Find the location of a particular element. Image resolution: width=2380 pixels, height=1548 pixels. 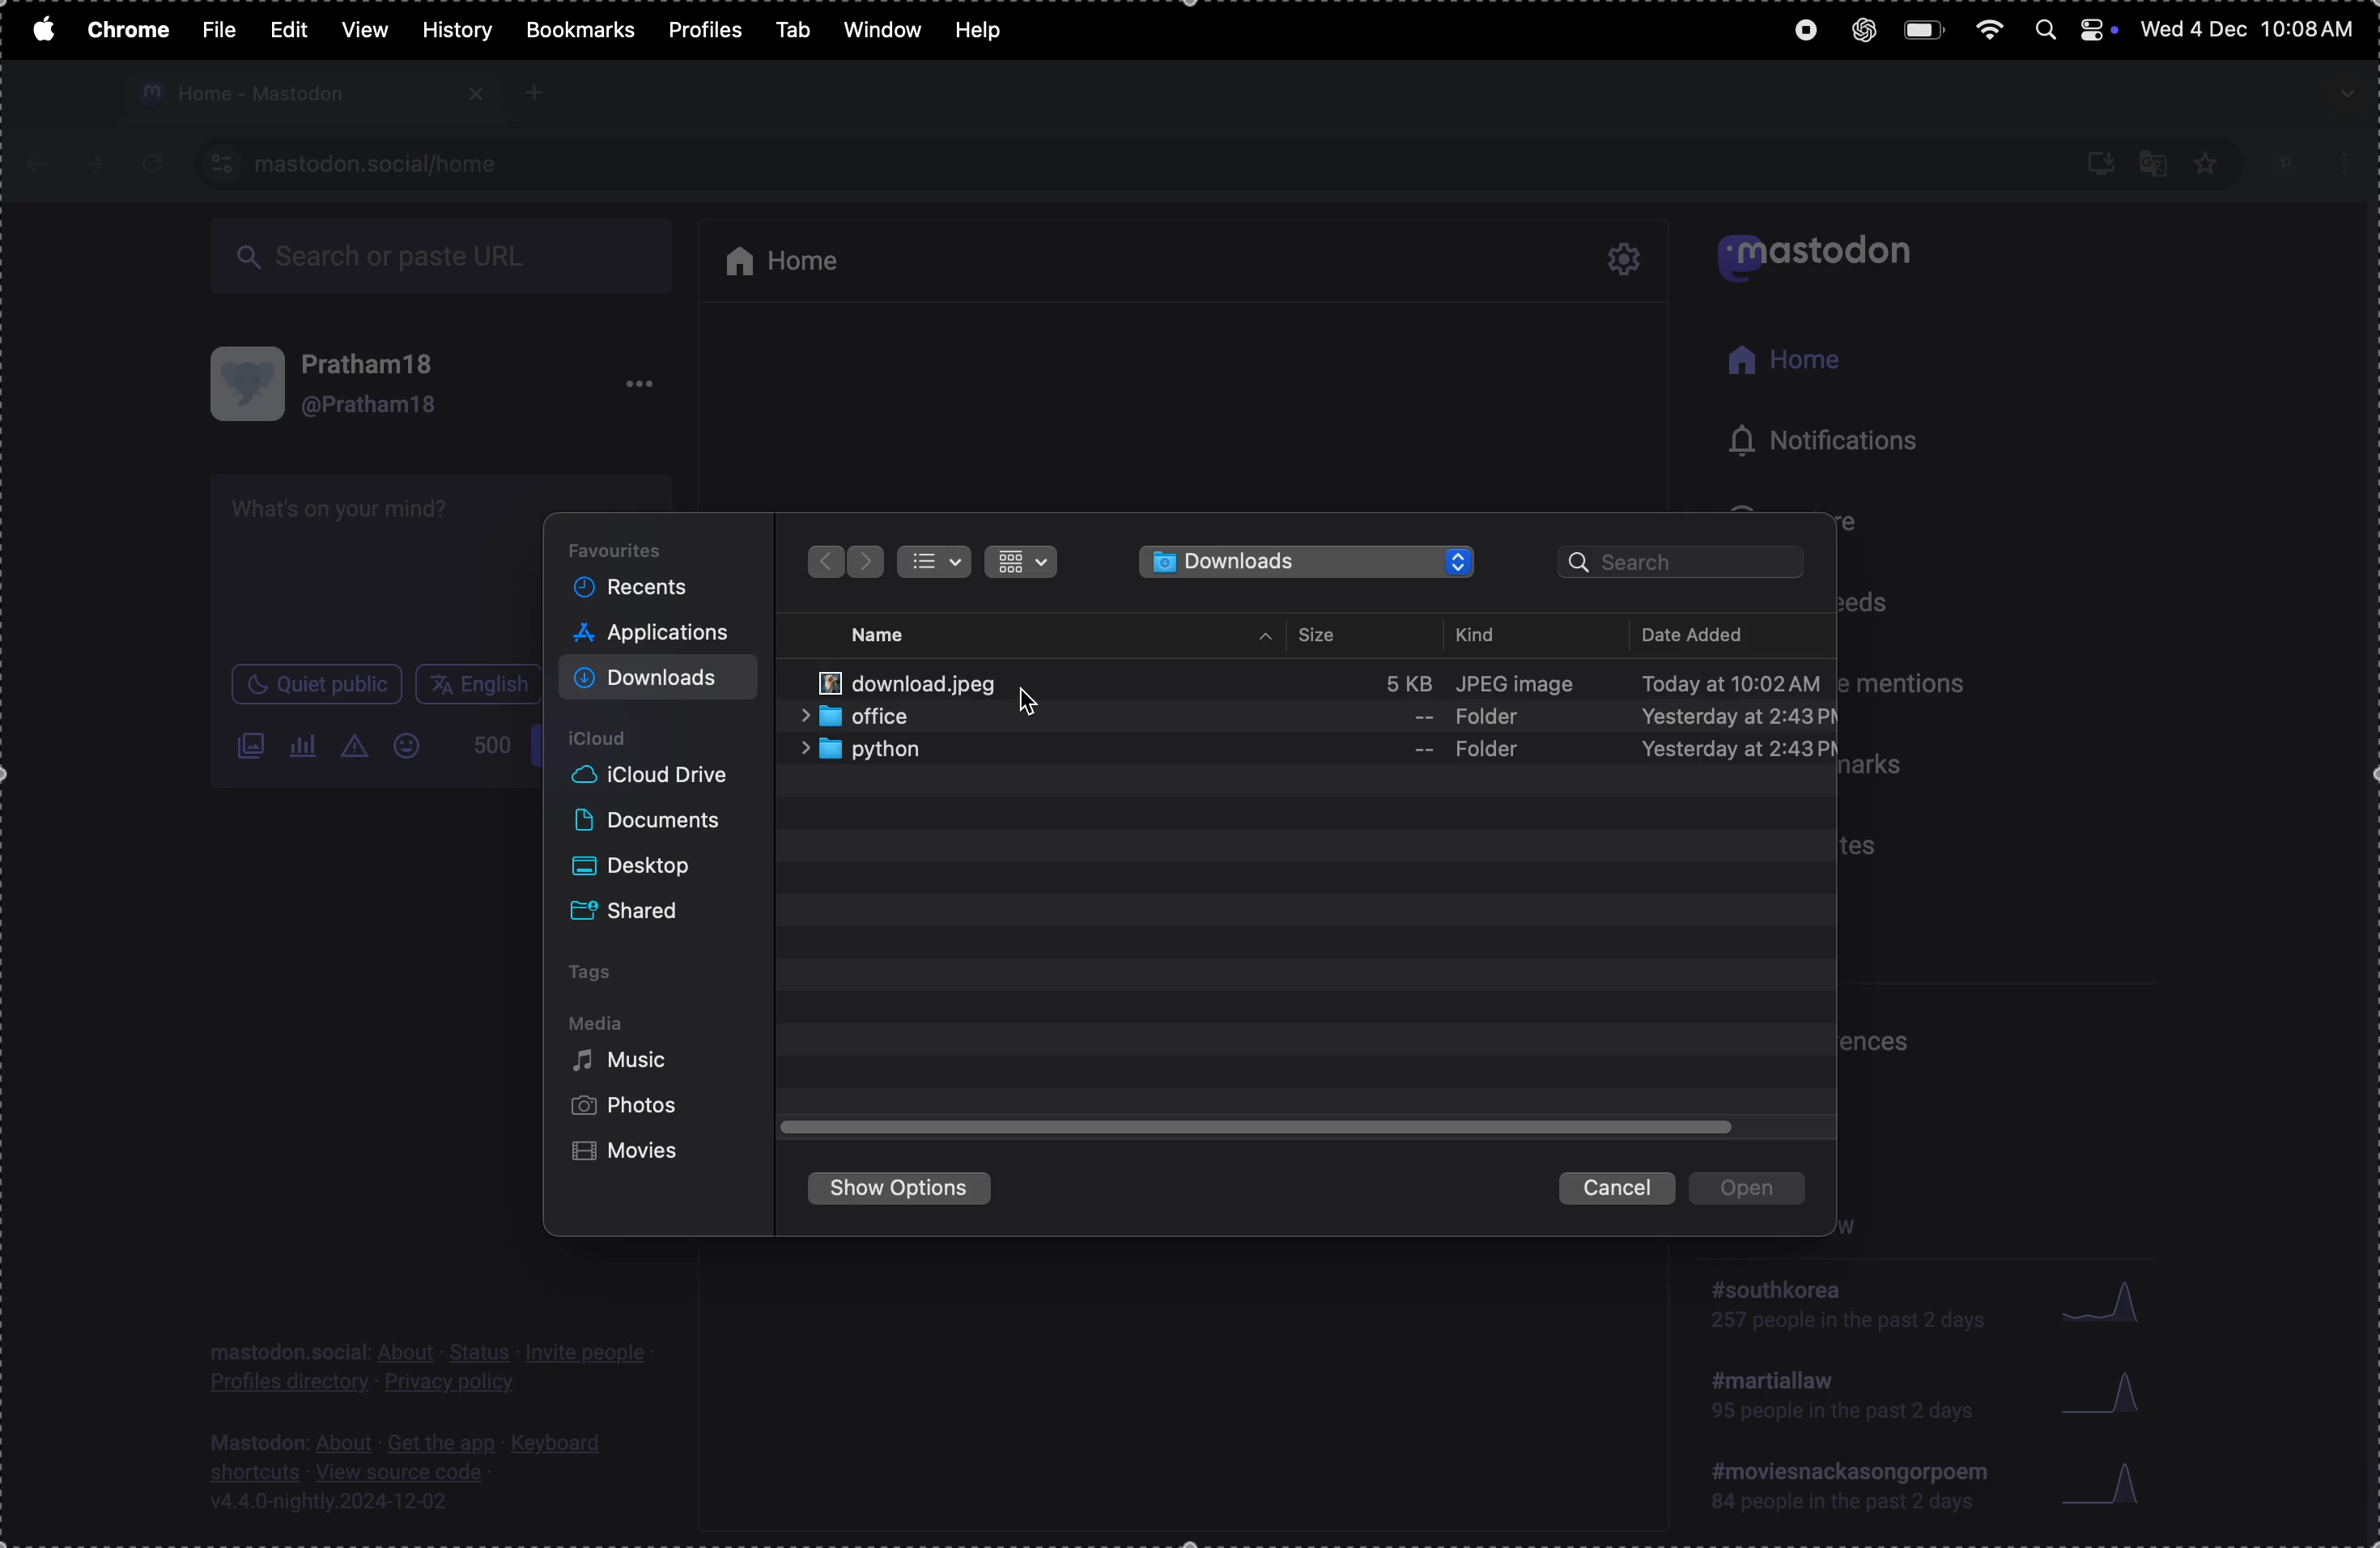

record is located at coordinates (1797, 34).